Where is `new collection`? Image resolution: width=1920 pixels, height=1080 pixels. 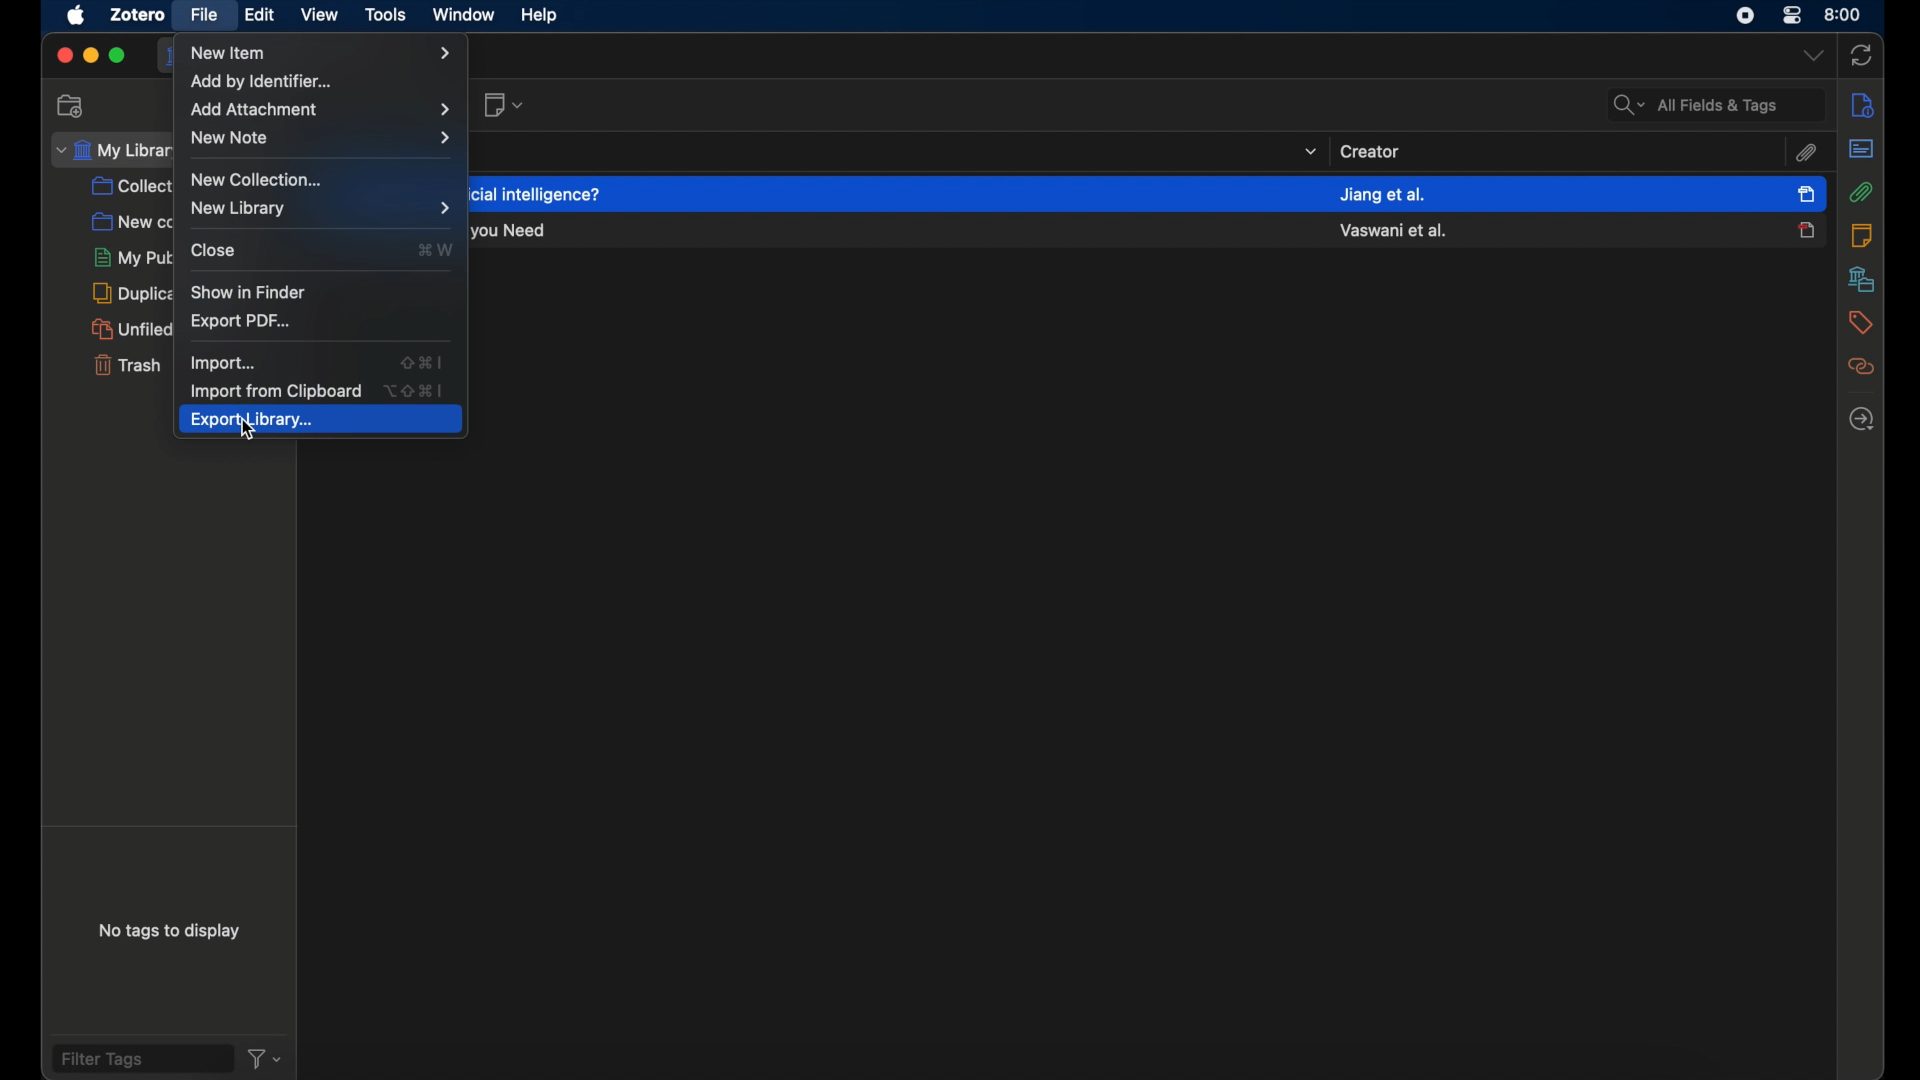
new collection is located at coordinates (127, 222).